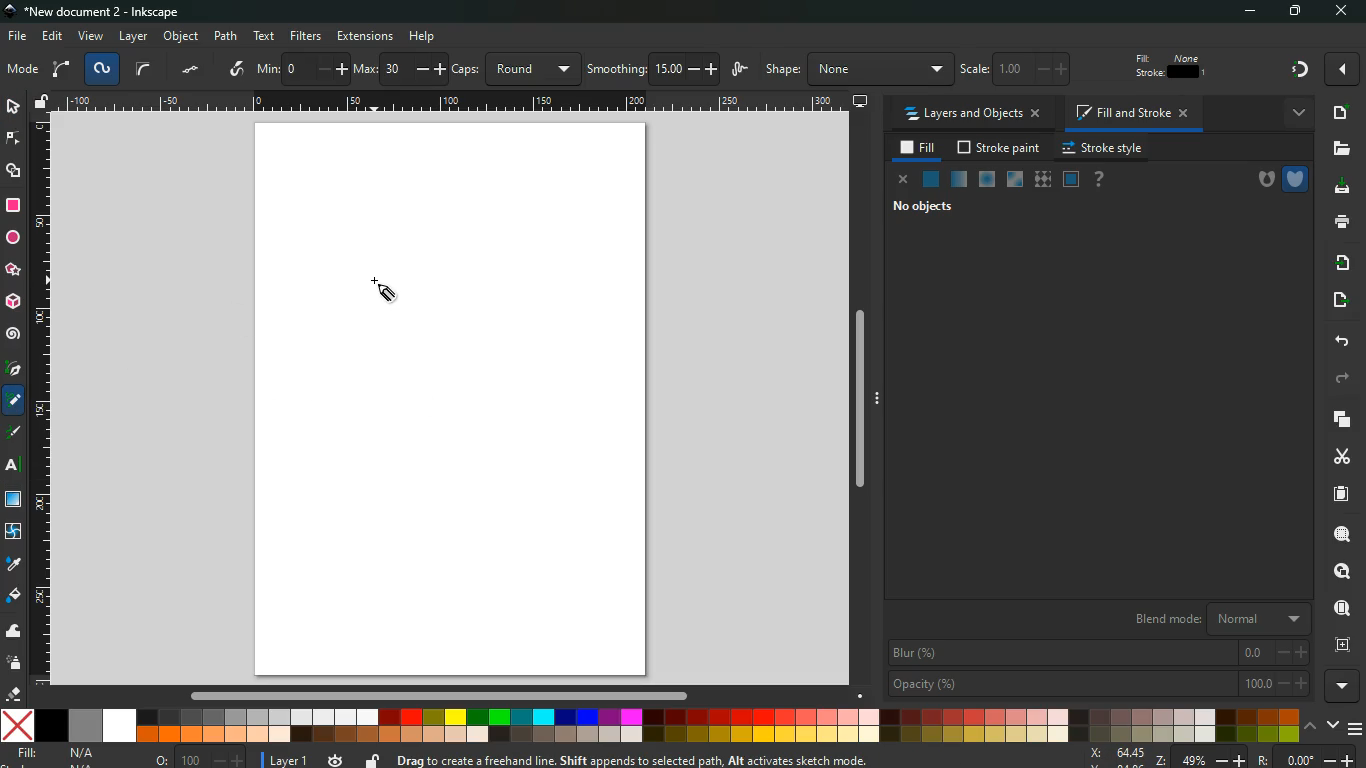  Describe the element at coordinates (1295, 177) in the screenshot. I see `shield` at that location.